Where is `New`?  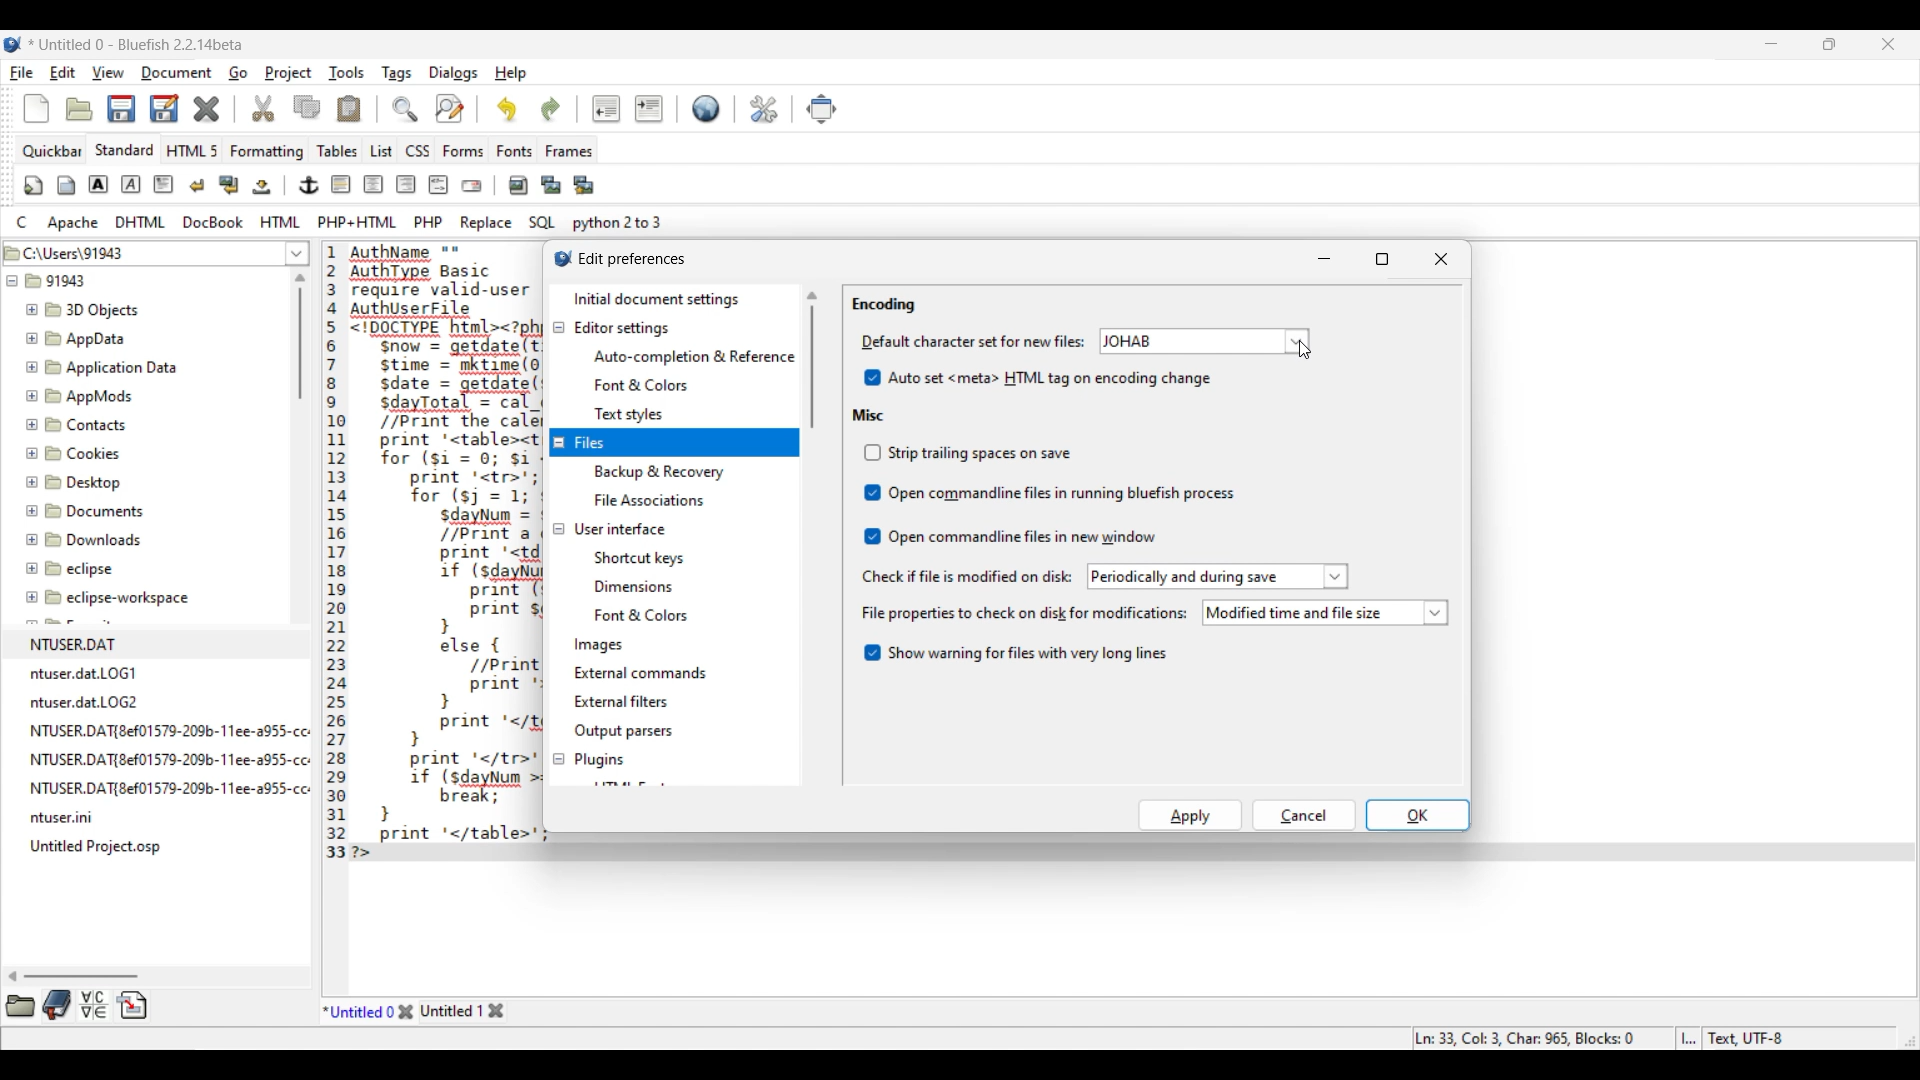
New is located at coordinates (36, 108).